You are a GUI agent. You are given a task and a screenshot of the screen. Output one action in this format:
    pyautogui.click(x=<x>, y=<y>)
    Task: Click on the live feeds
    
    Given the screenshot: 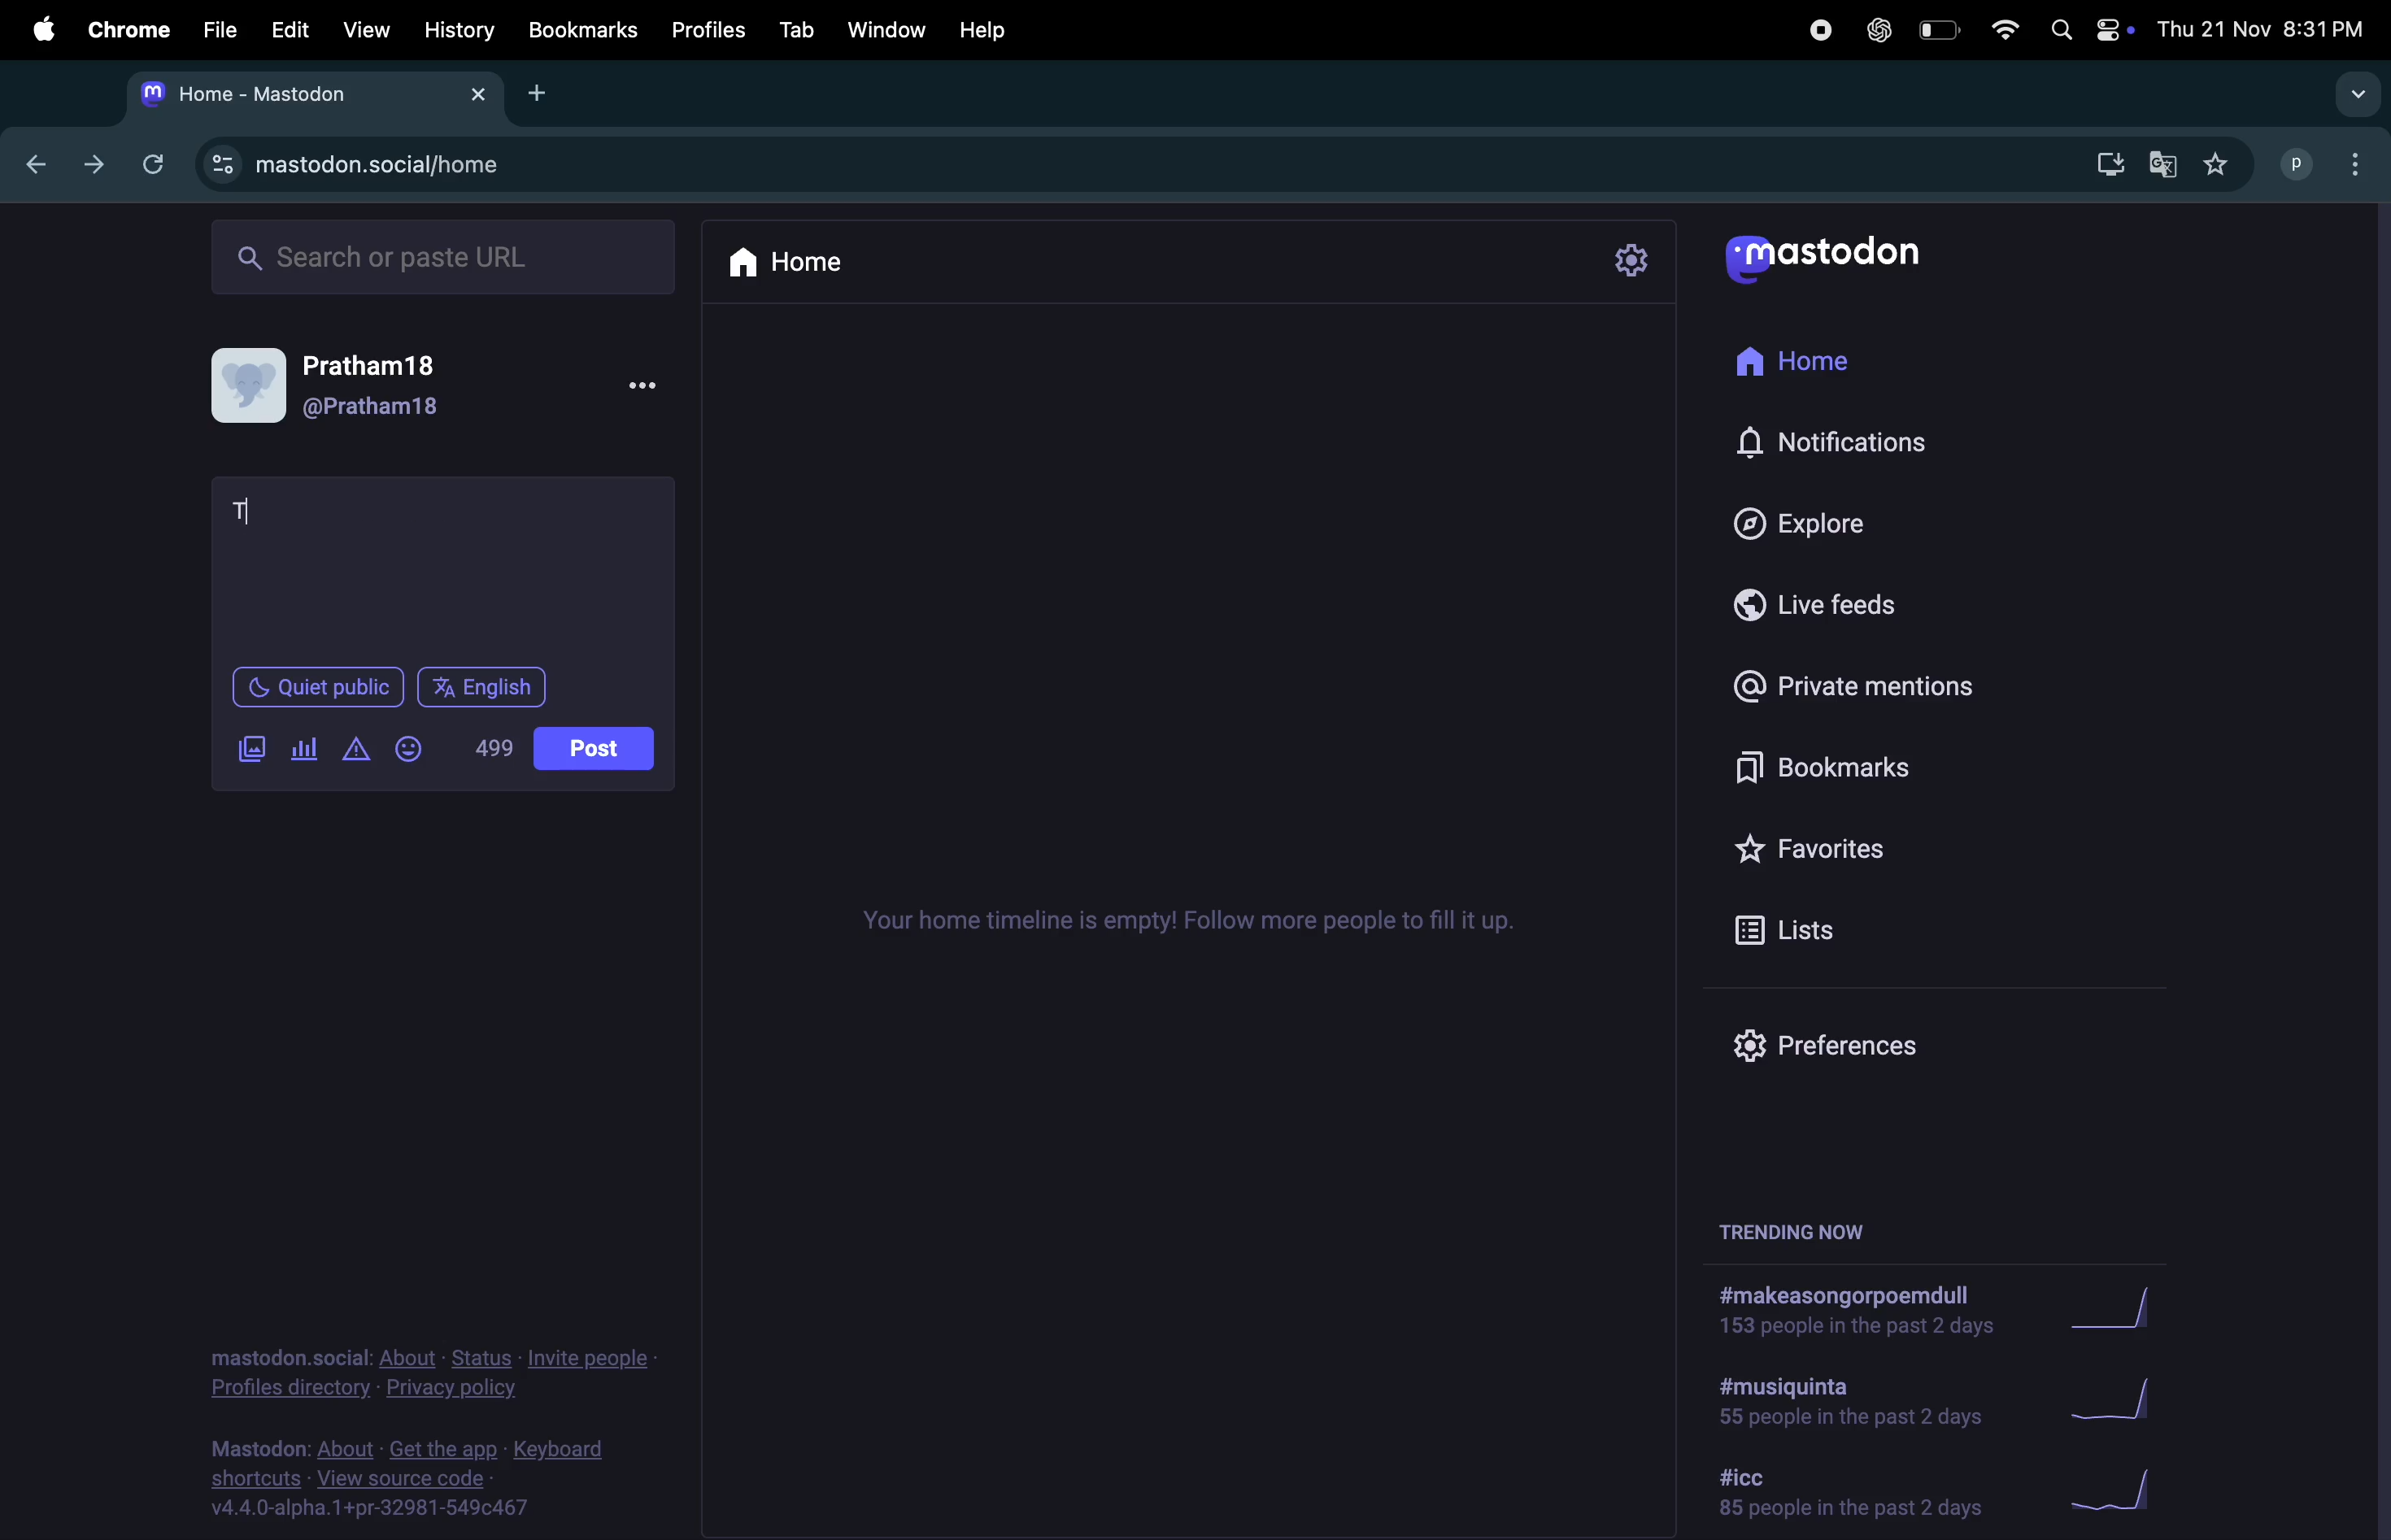 What is the action you would take?
    pyautogui.click(x=1839, y=609)
    